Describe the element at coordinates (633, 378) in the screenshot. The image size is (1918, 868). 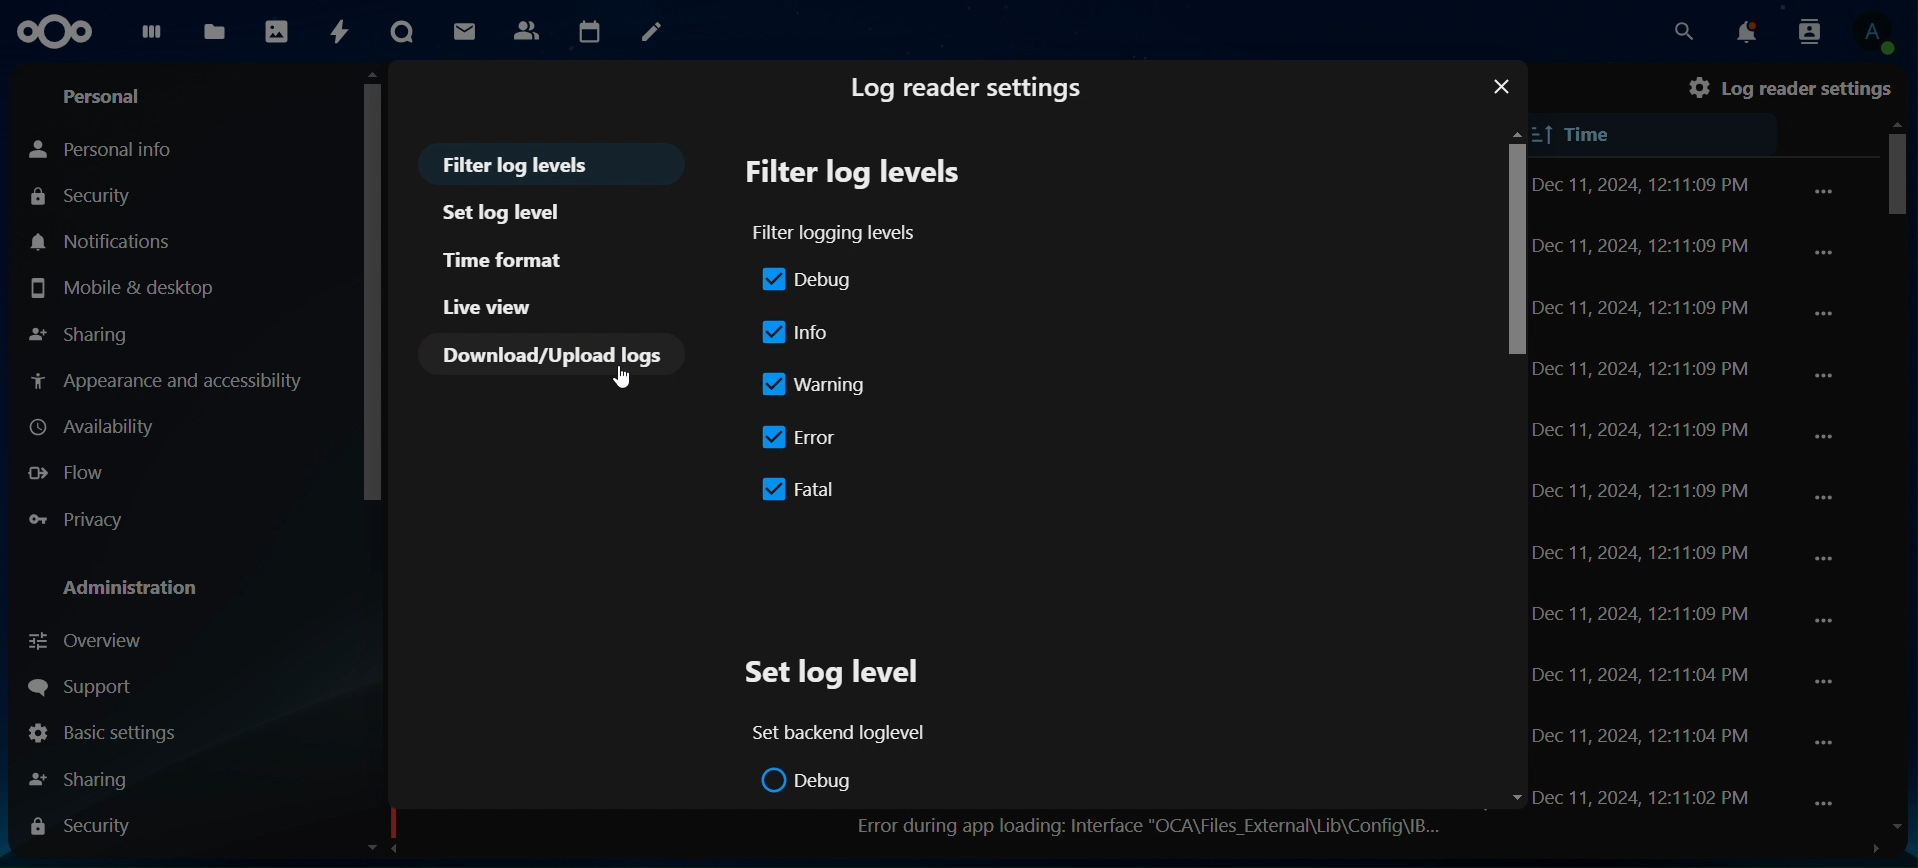
I see `cursor` at that location.